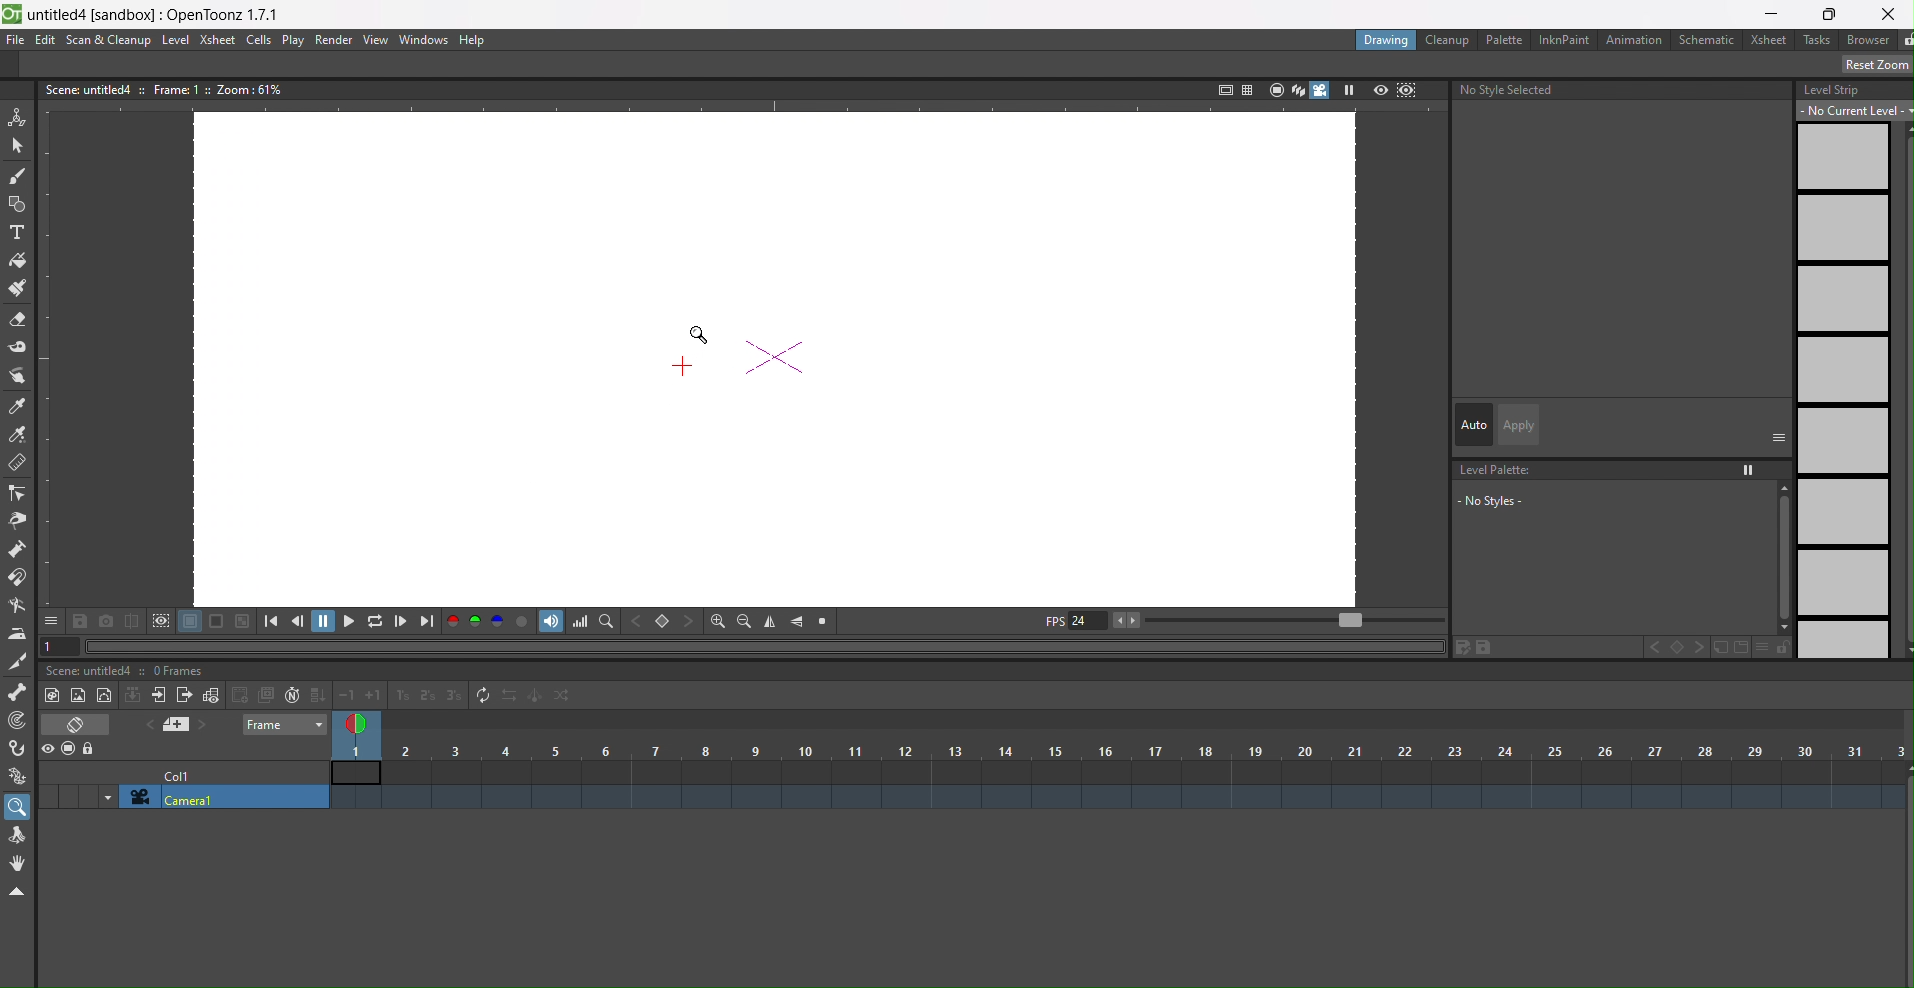 Image resolution: width=1914 pixels, height=988 pixels. I want to click on frame, so click(281, 725).